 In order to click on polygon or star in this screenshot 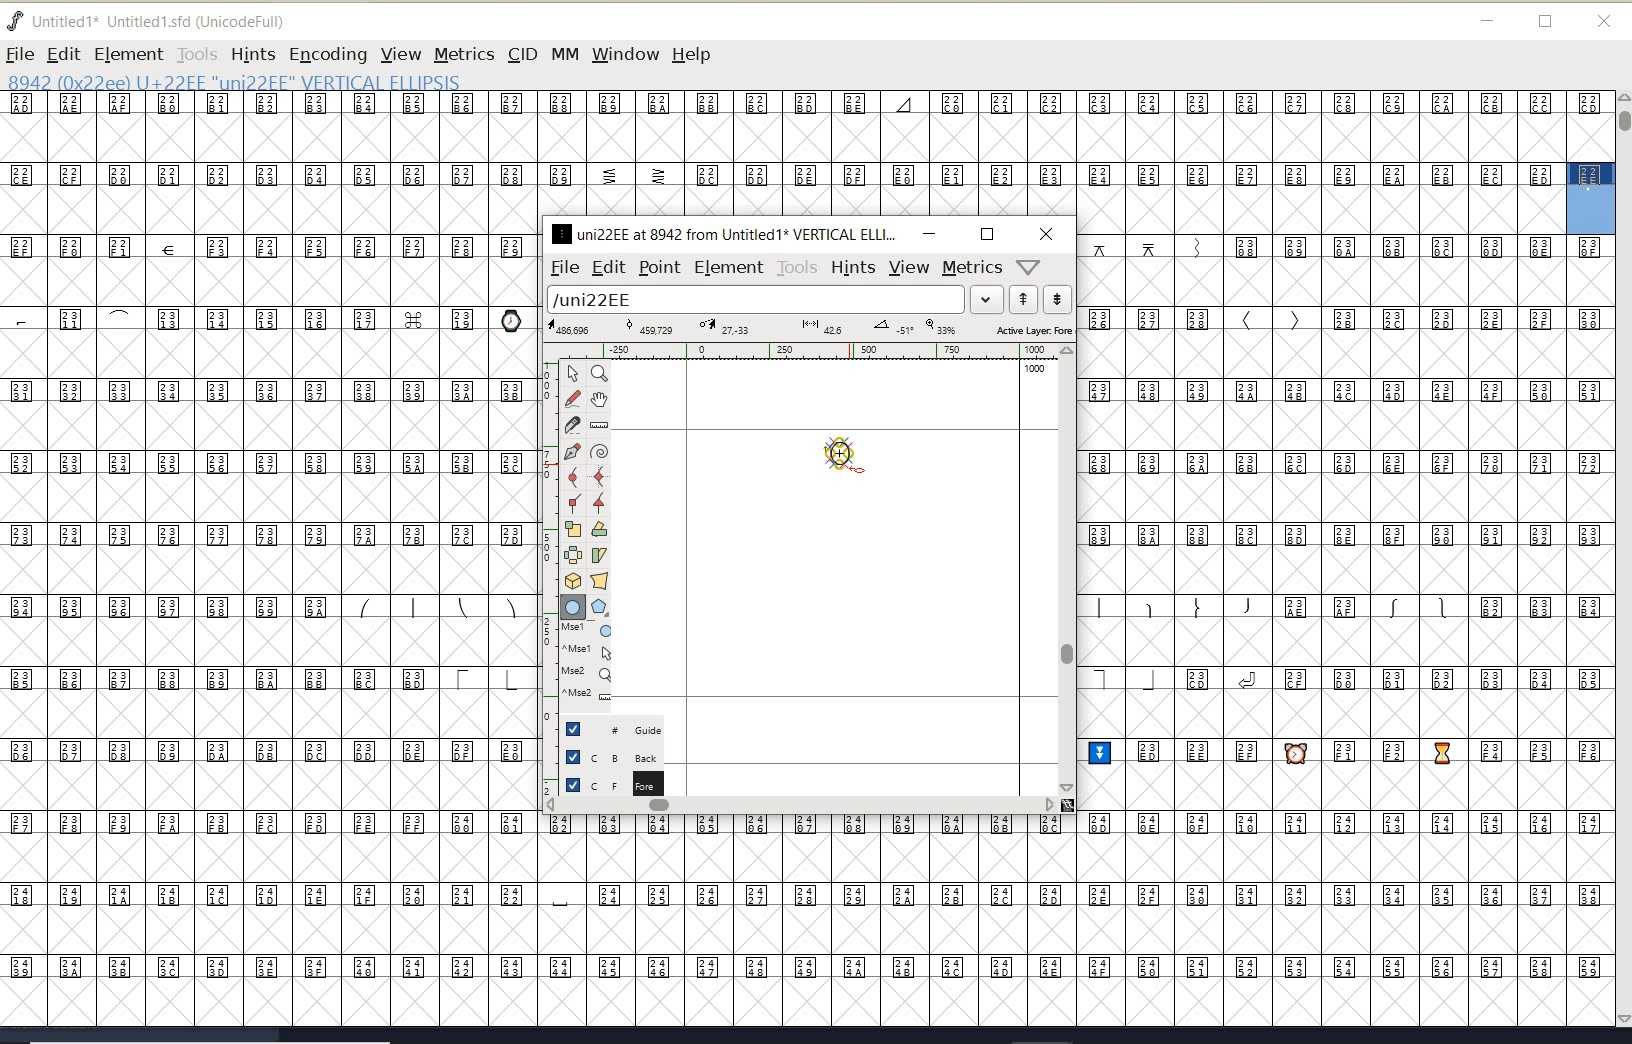, I will do `click(599, 609)`.